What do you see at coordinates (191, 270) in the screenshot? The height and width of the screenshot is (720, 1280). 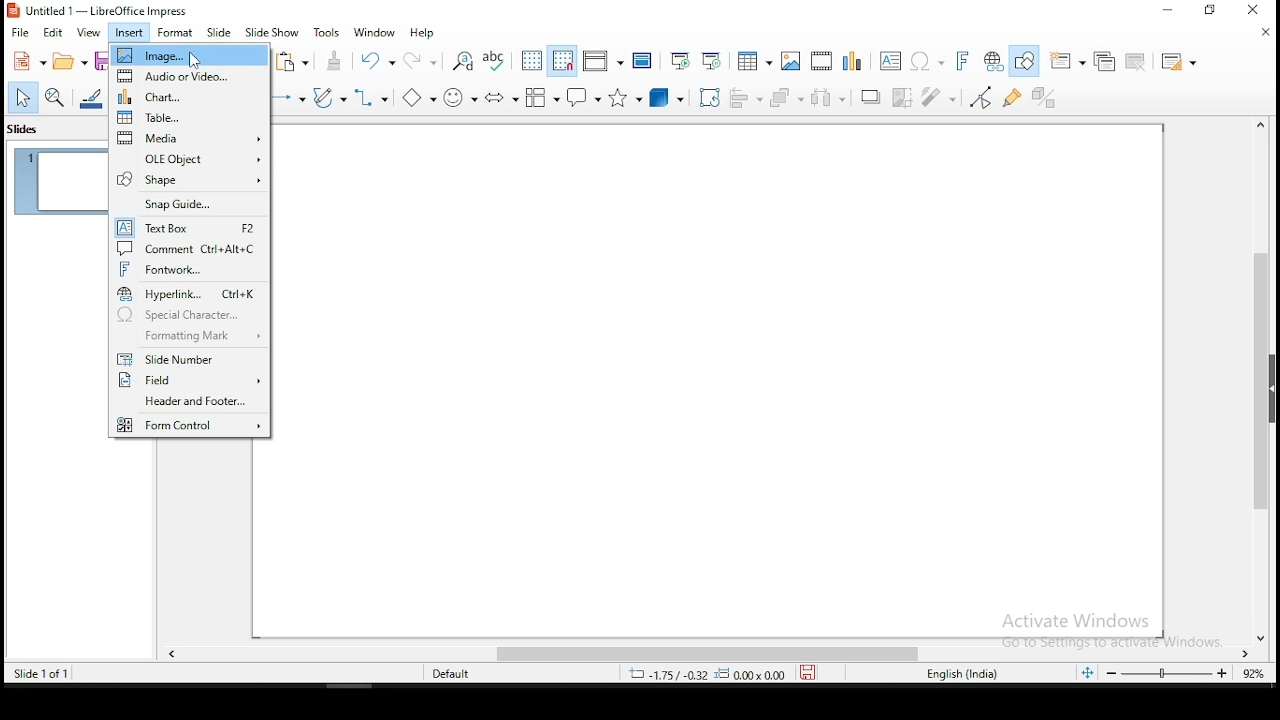 I see `font work` at bounding box center [191, 270].